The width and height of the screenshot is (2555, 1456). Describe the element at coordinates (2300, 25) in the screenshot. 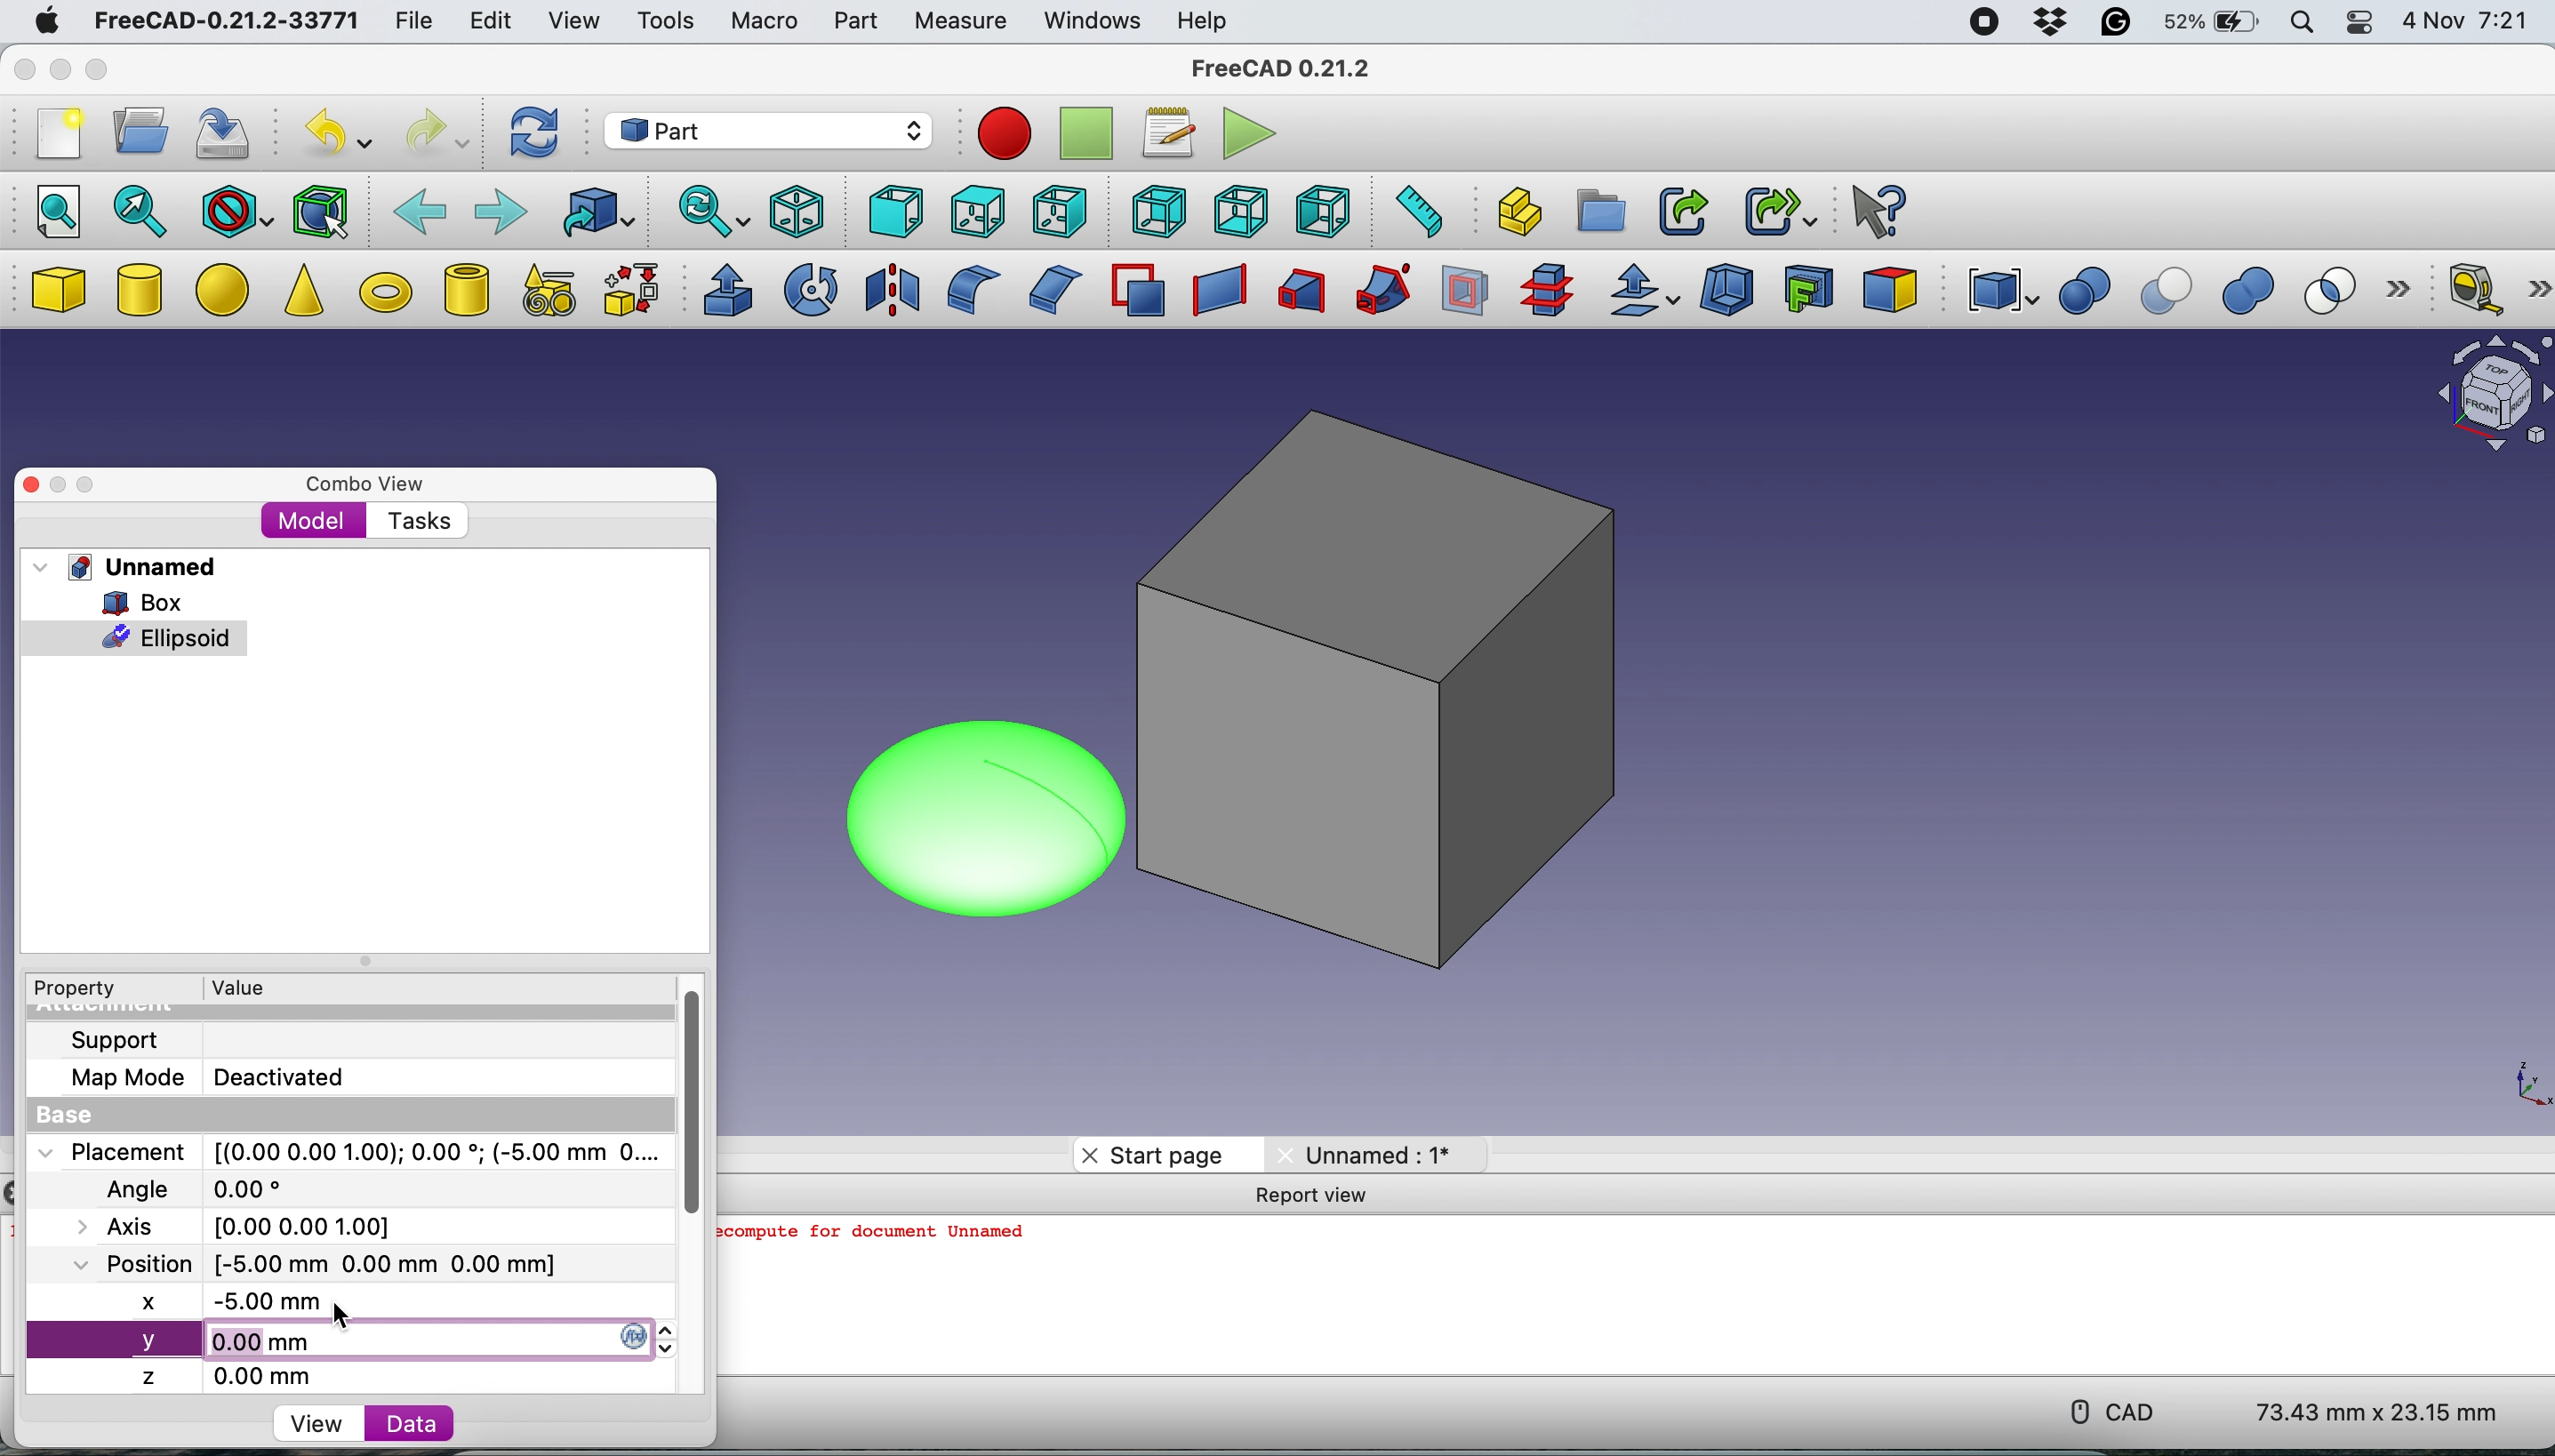

I see `spotlight search` at that location.